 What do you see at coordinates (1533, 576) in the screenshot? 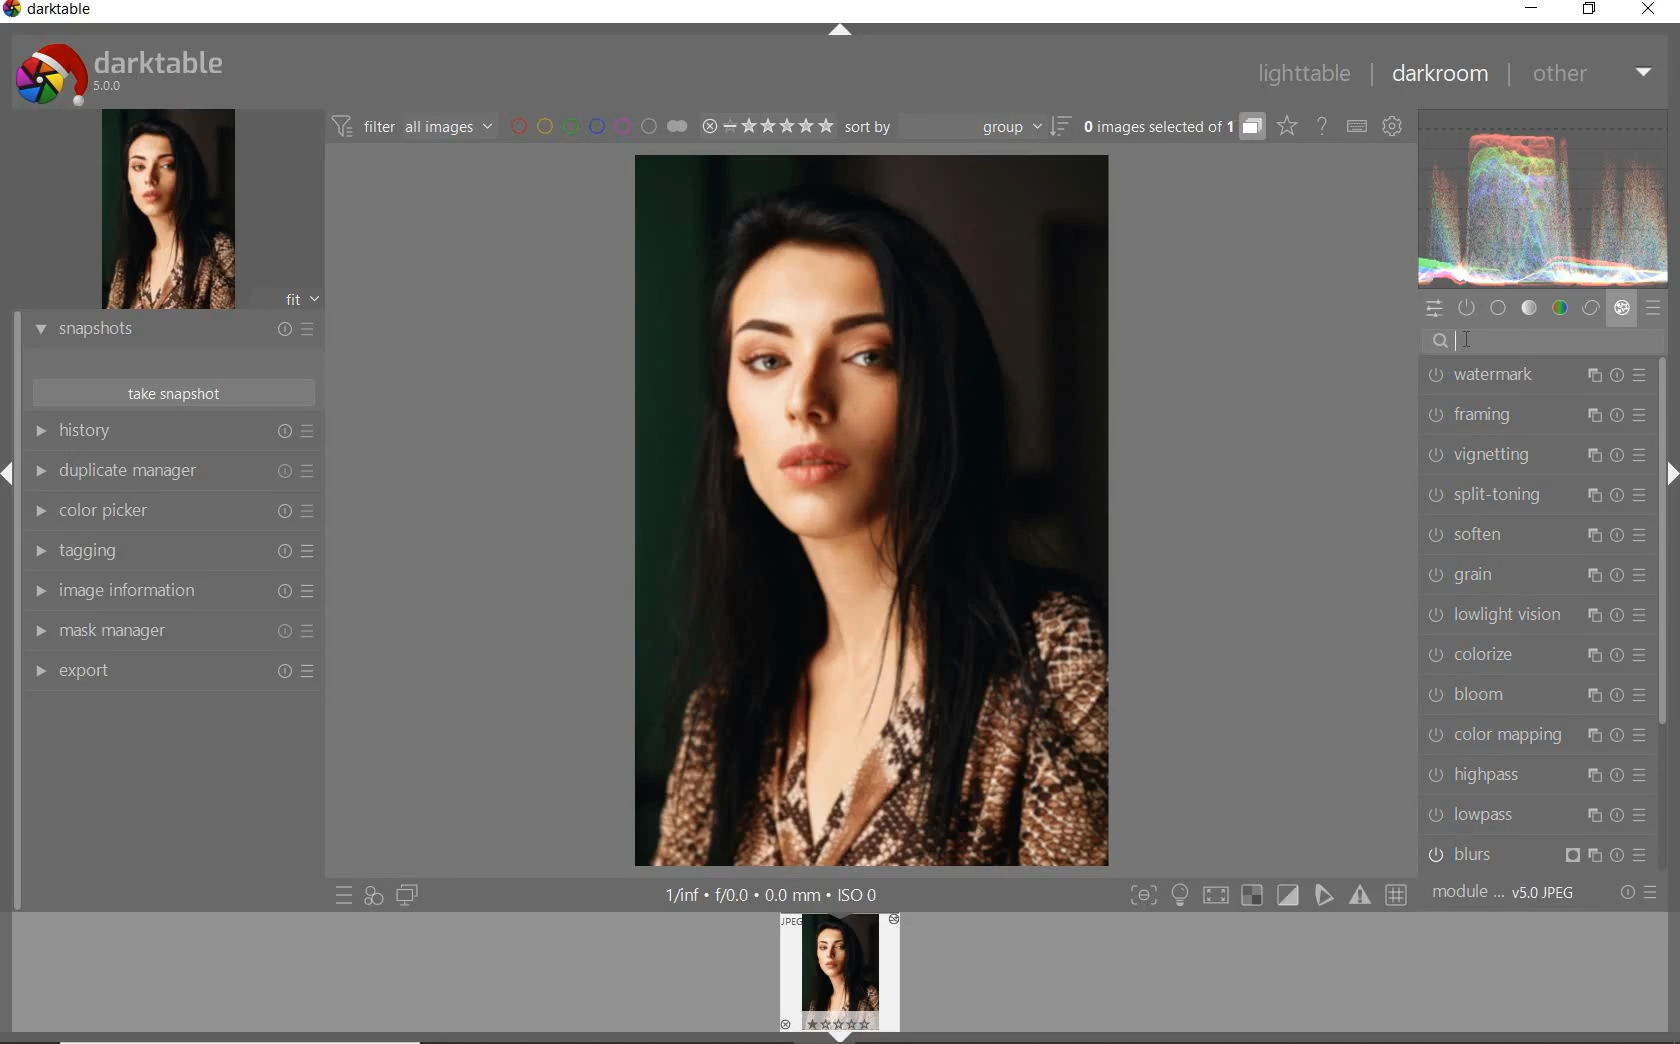
I see `grain` at bounding box center [1533, 576].